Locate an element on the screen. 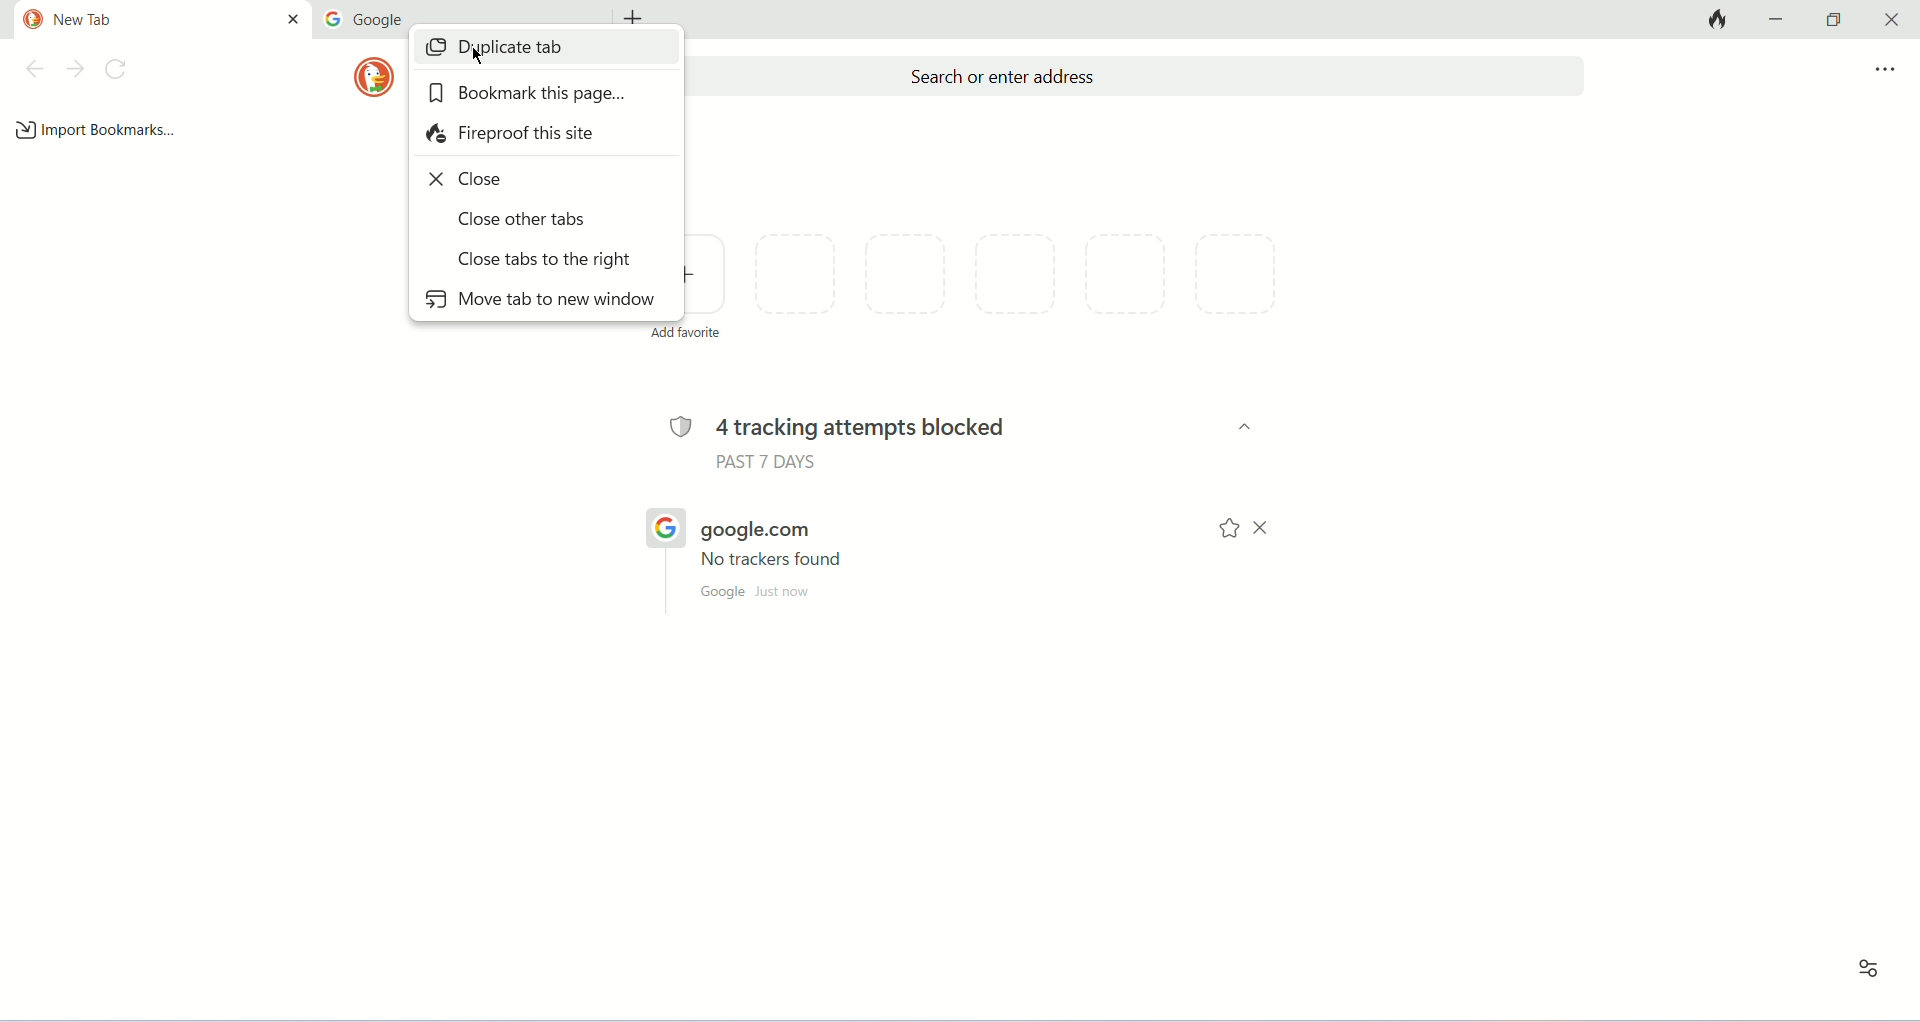 This screenshot has height=1022, width=1920. refresh is located at coordinates (121, 72).